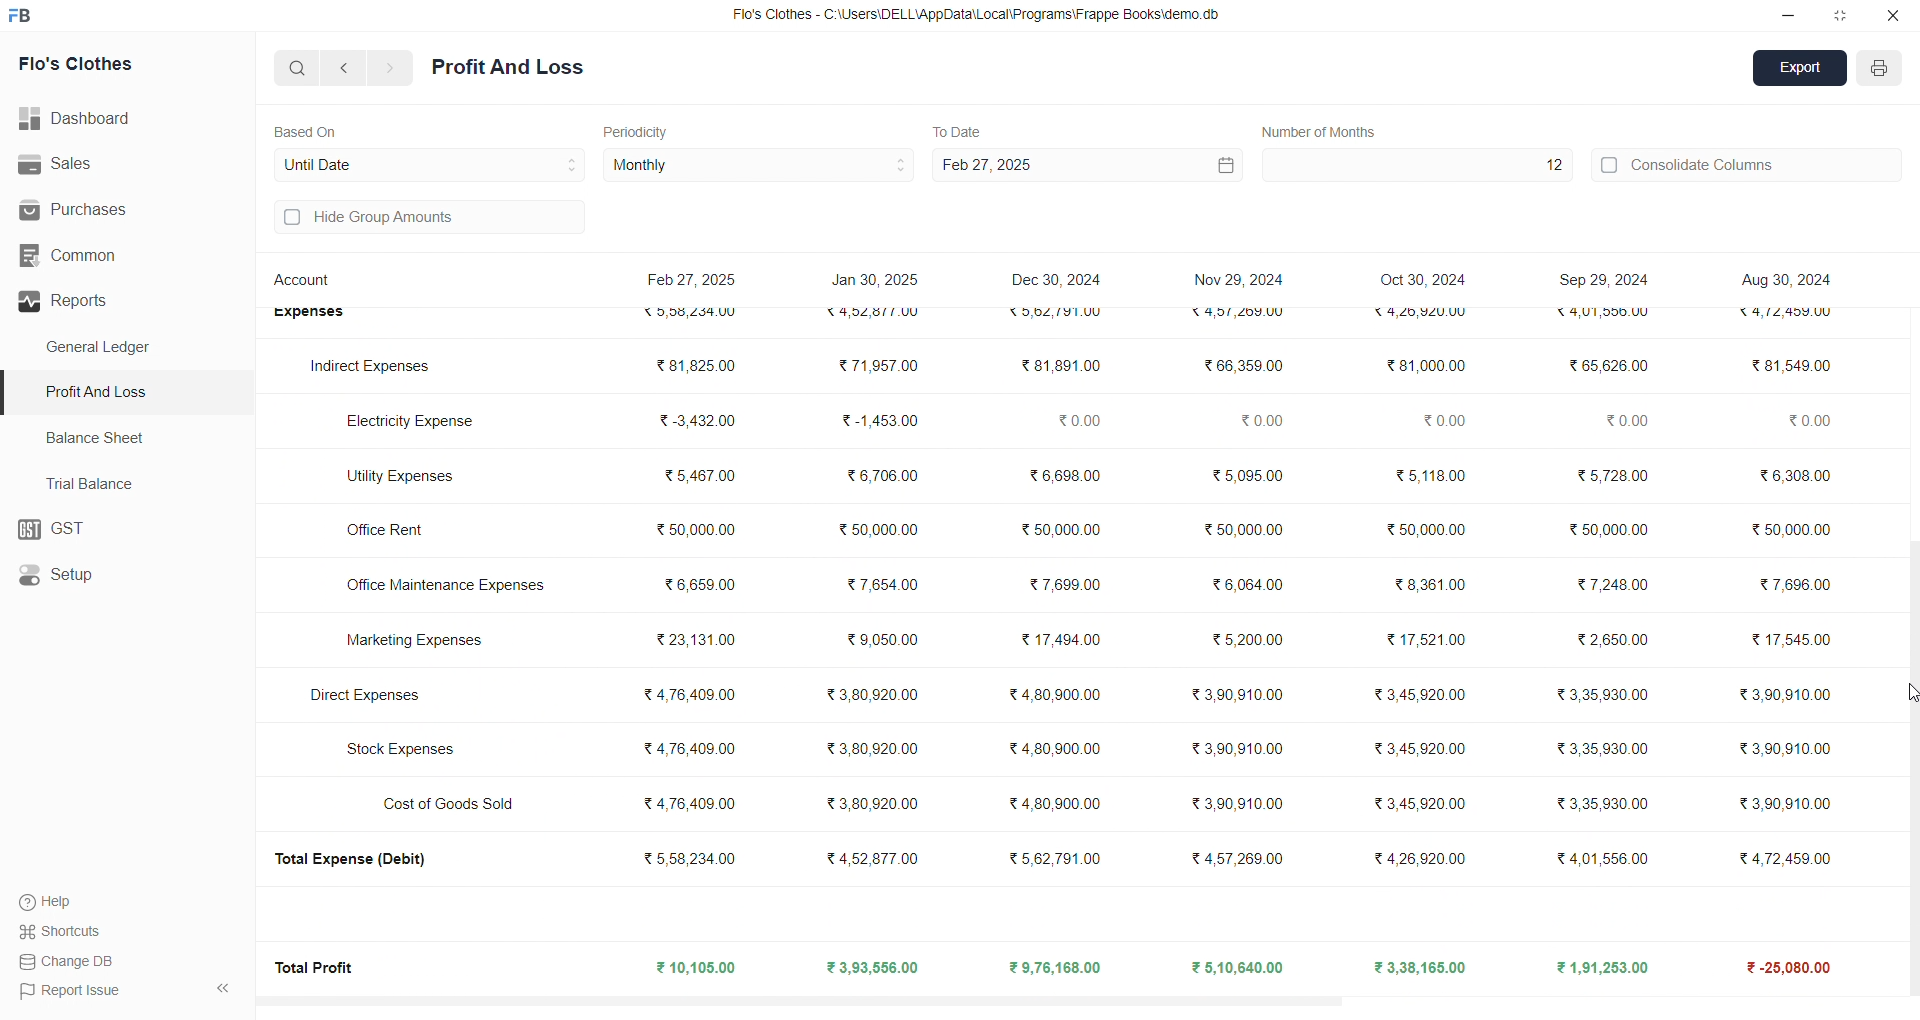  What do you see at coordinates (1416, 366) in the screenshot?
I see `₹81,000.00` at bounding box center [1416, 366].